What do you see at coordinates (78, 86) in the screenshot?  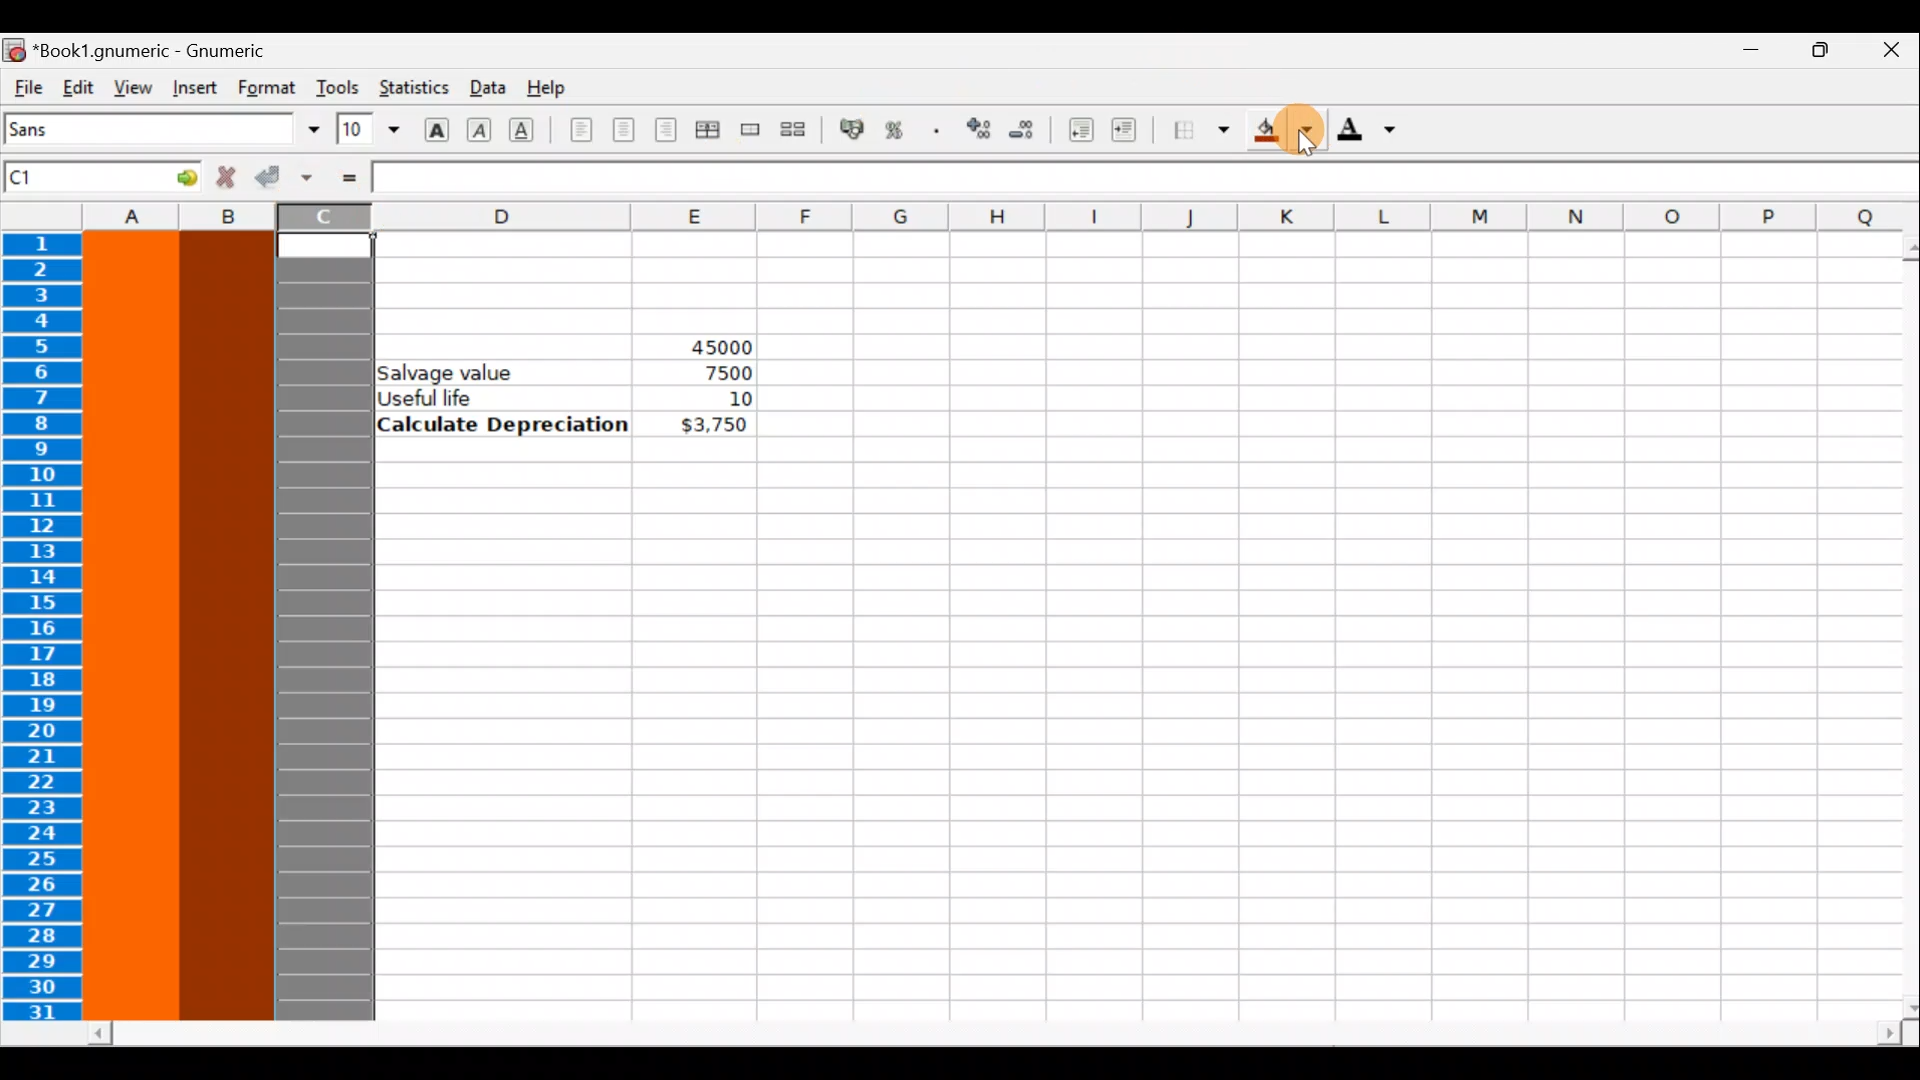 I see `Edit` at bounding box center [78, 86].